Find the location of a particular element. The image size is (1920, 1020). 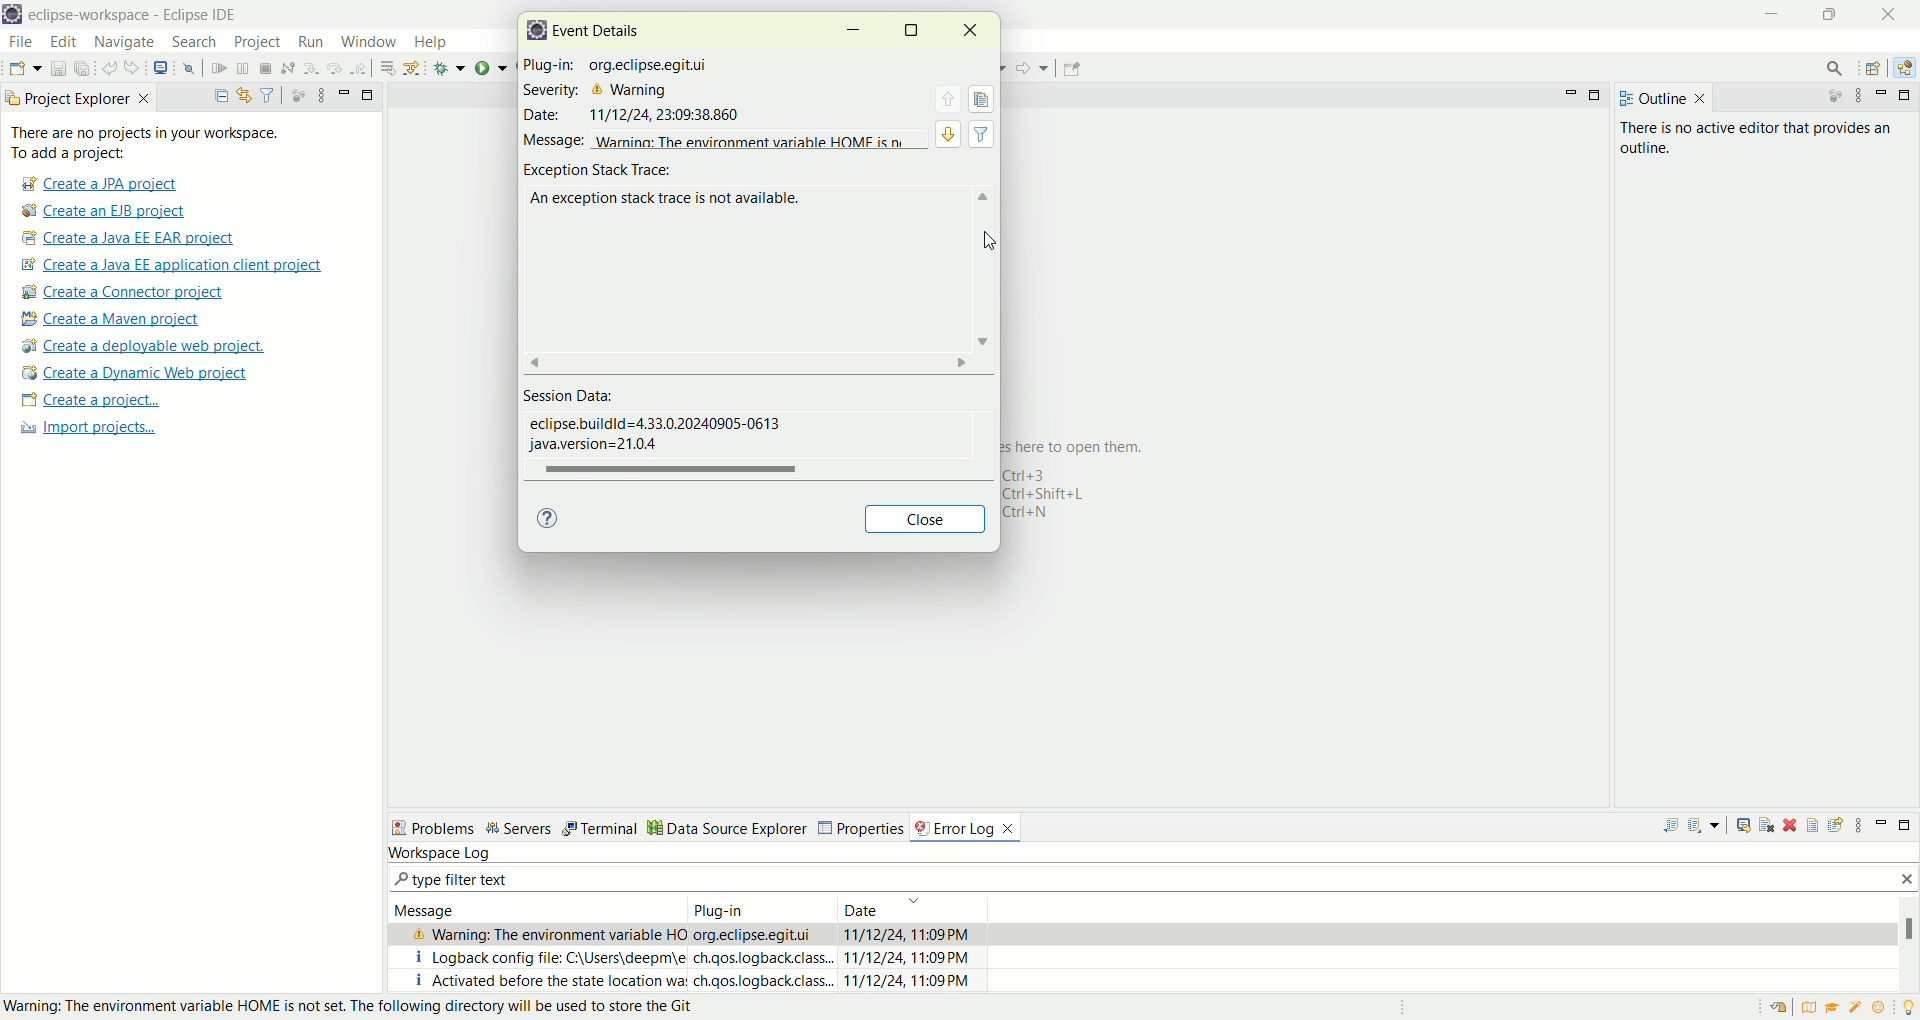

import projects is located at coordinates (100, 434).